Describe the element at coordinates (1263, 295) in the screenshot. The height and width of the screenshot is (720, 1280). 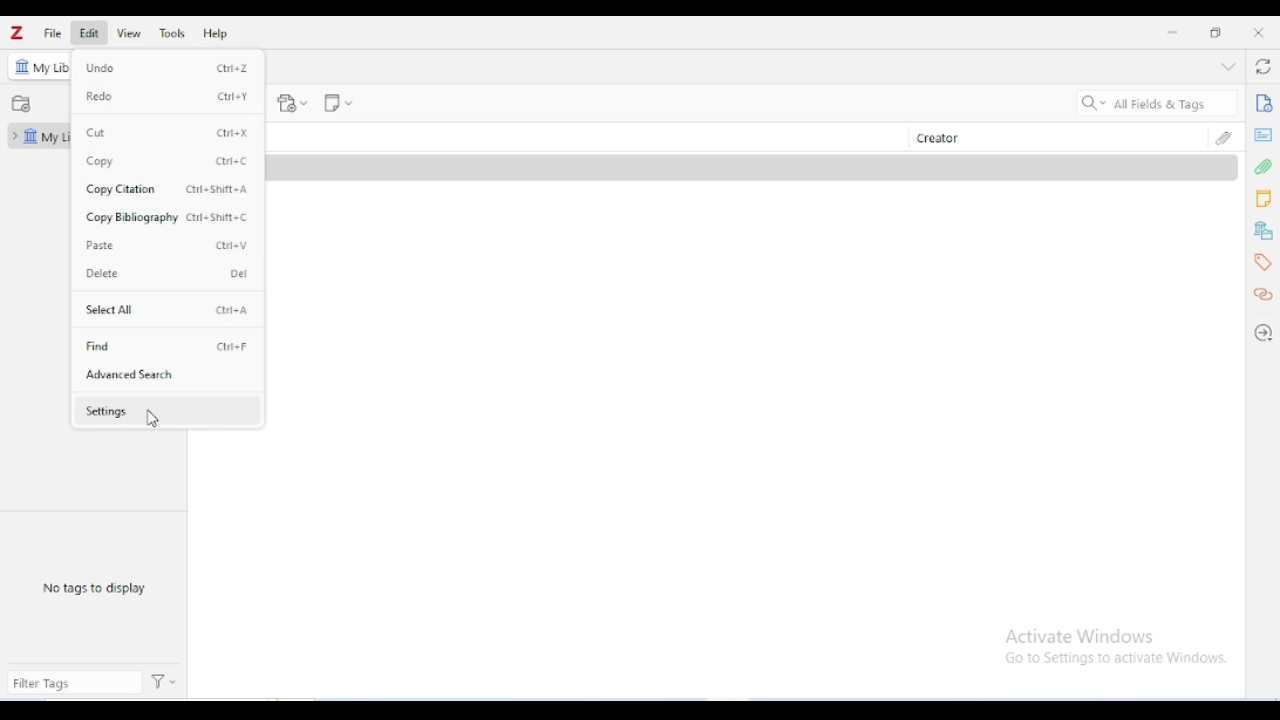
I see `related` at that location.